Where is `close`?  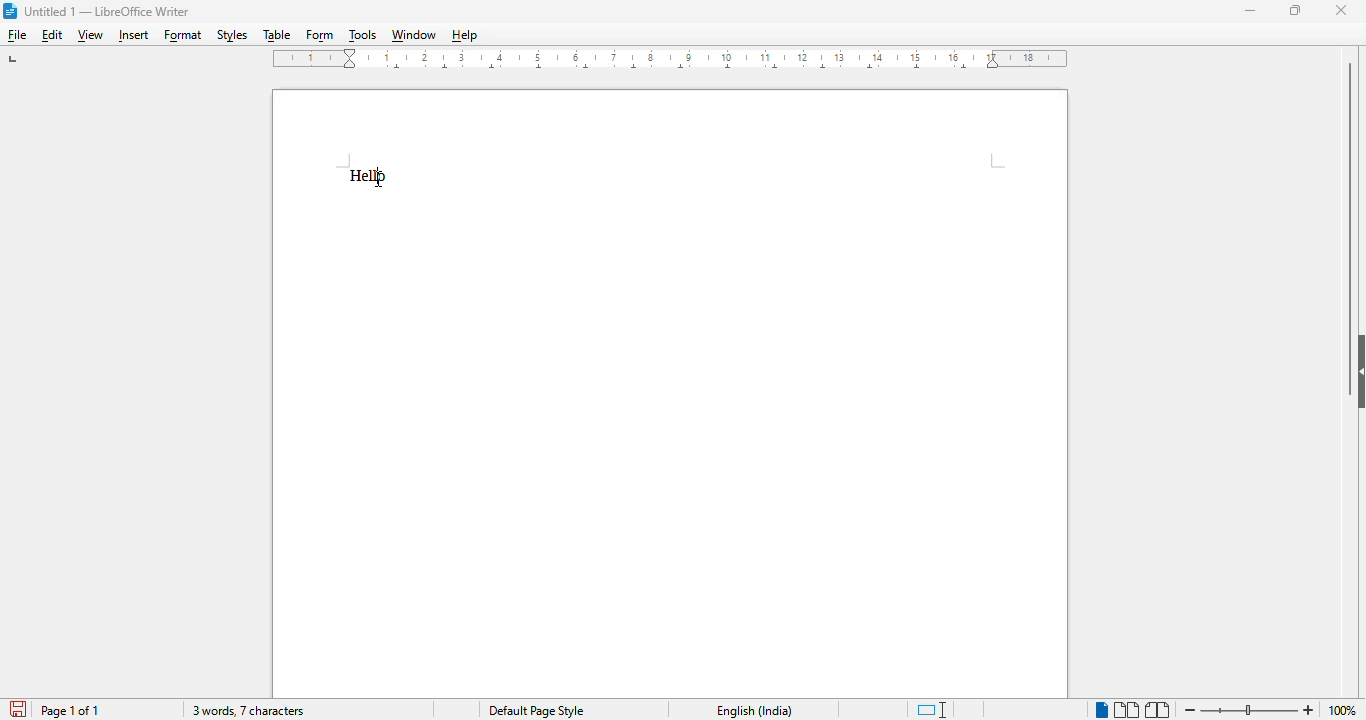
close is located at coordinates (1341, 9).